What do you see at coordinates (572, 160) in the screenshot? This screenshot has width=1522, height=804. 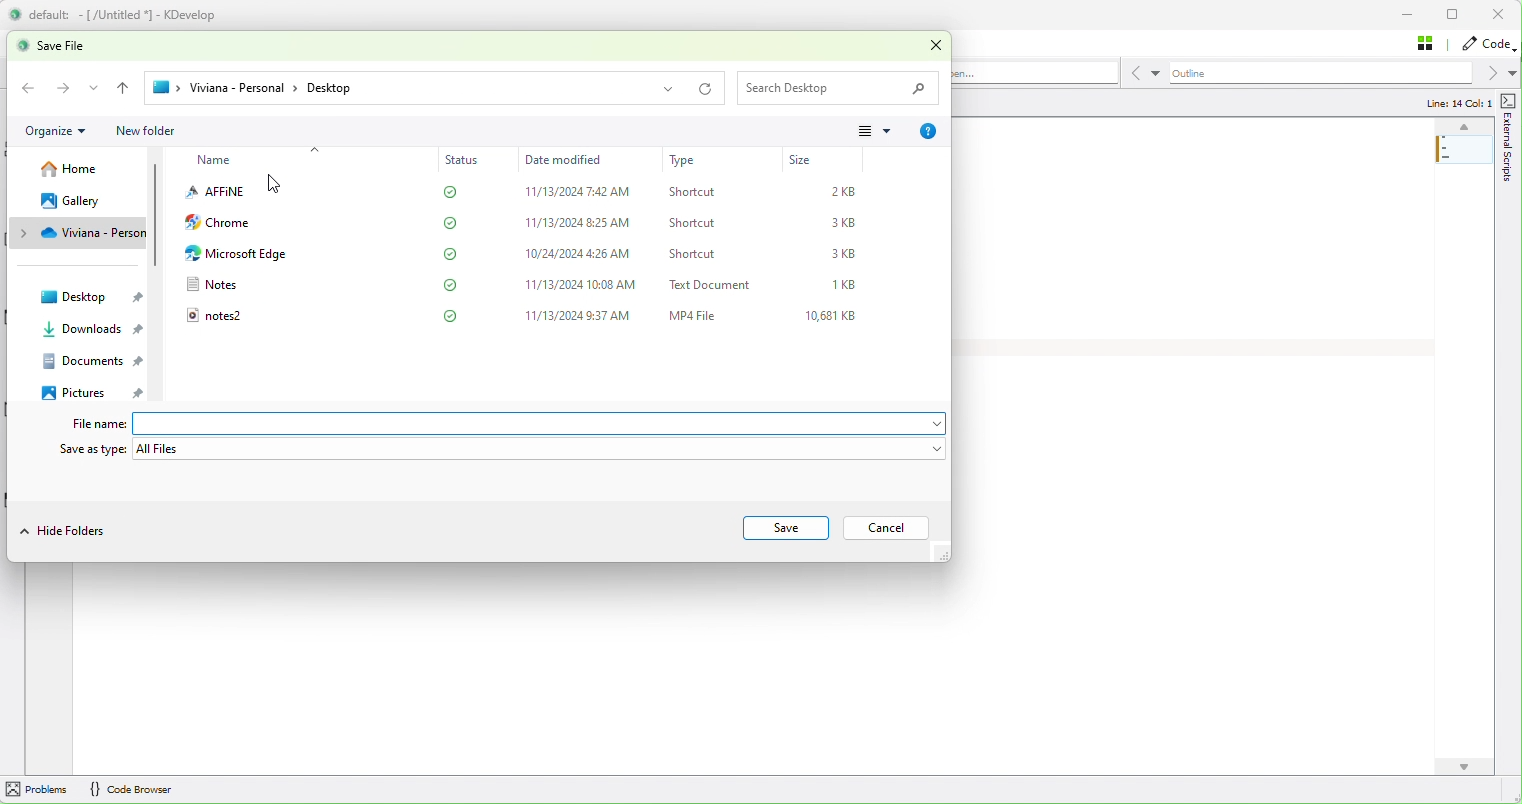 I see `Date modified` at bounding box center [572, 160].